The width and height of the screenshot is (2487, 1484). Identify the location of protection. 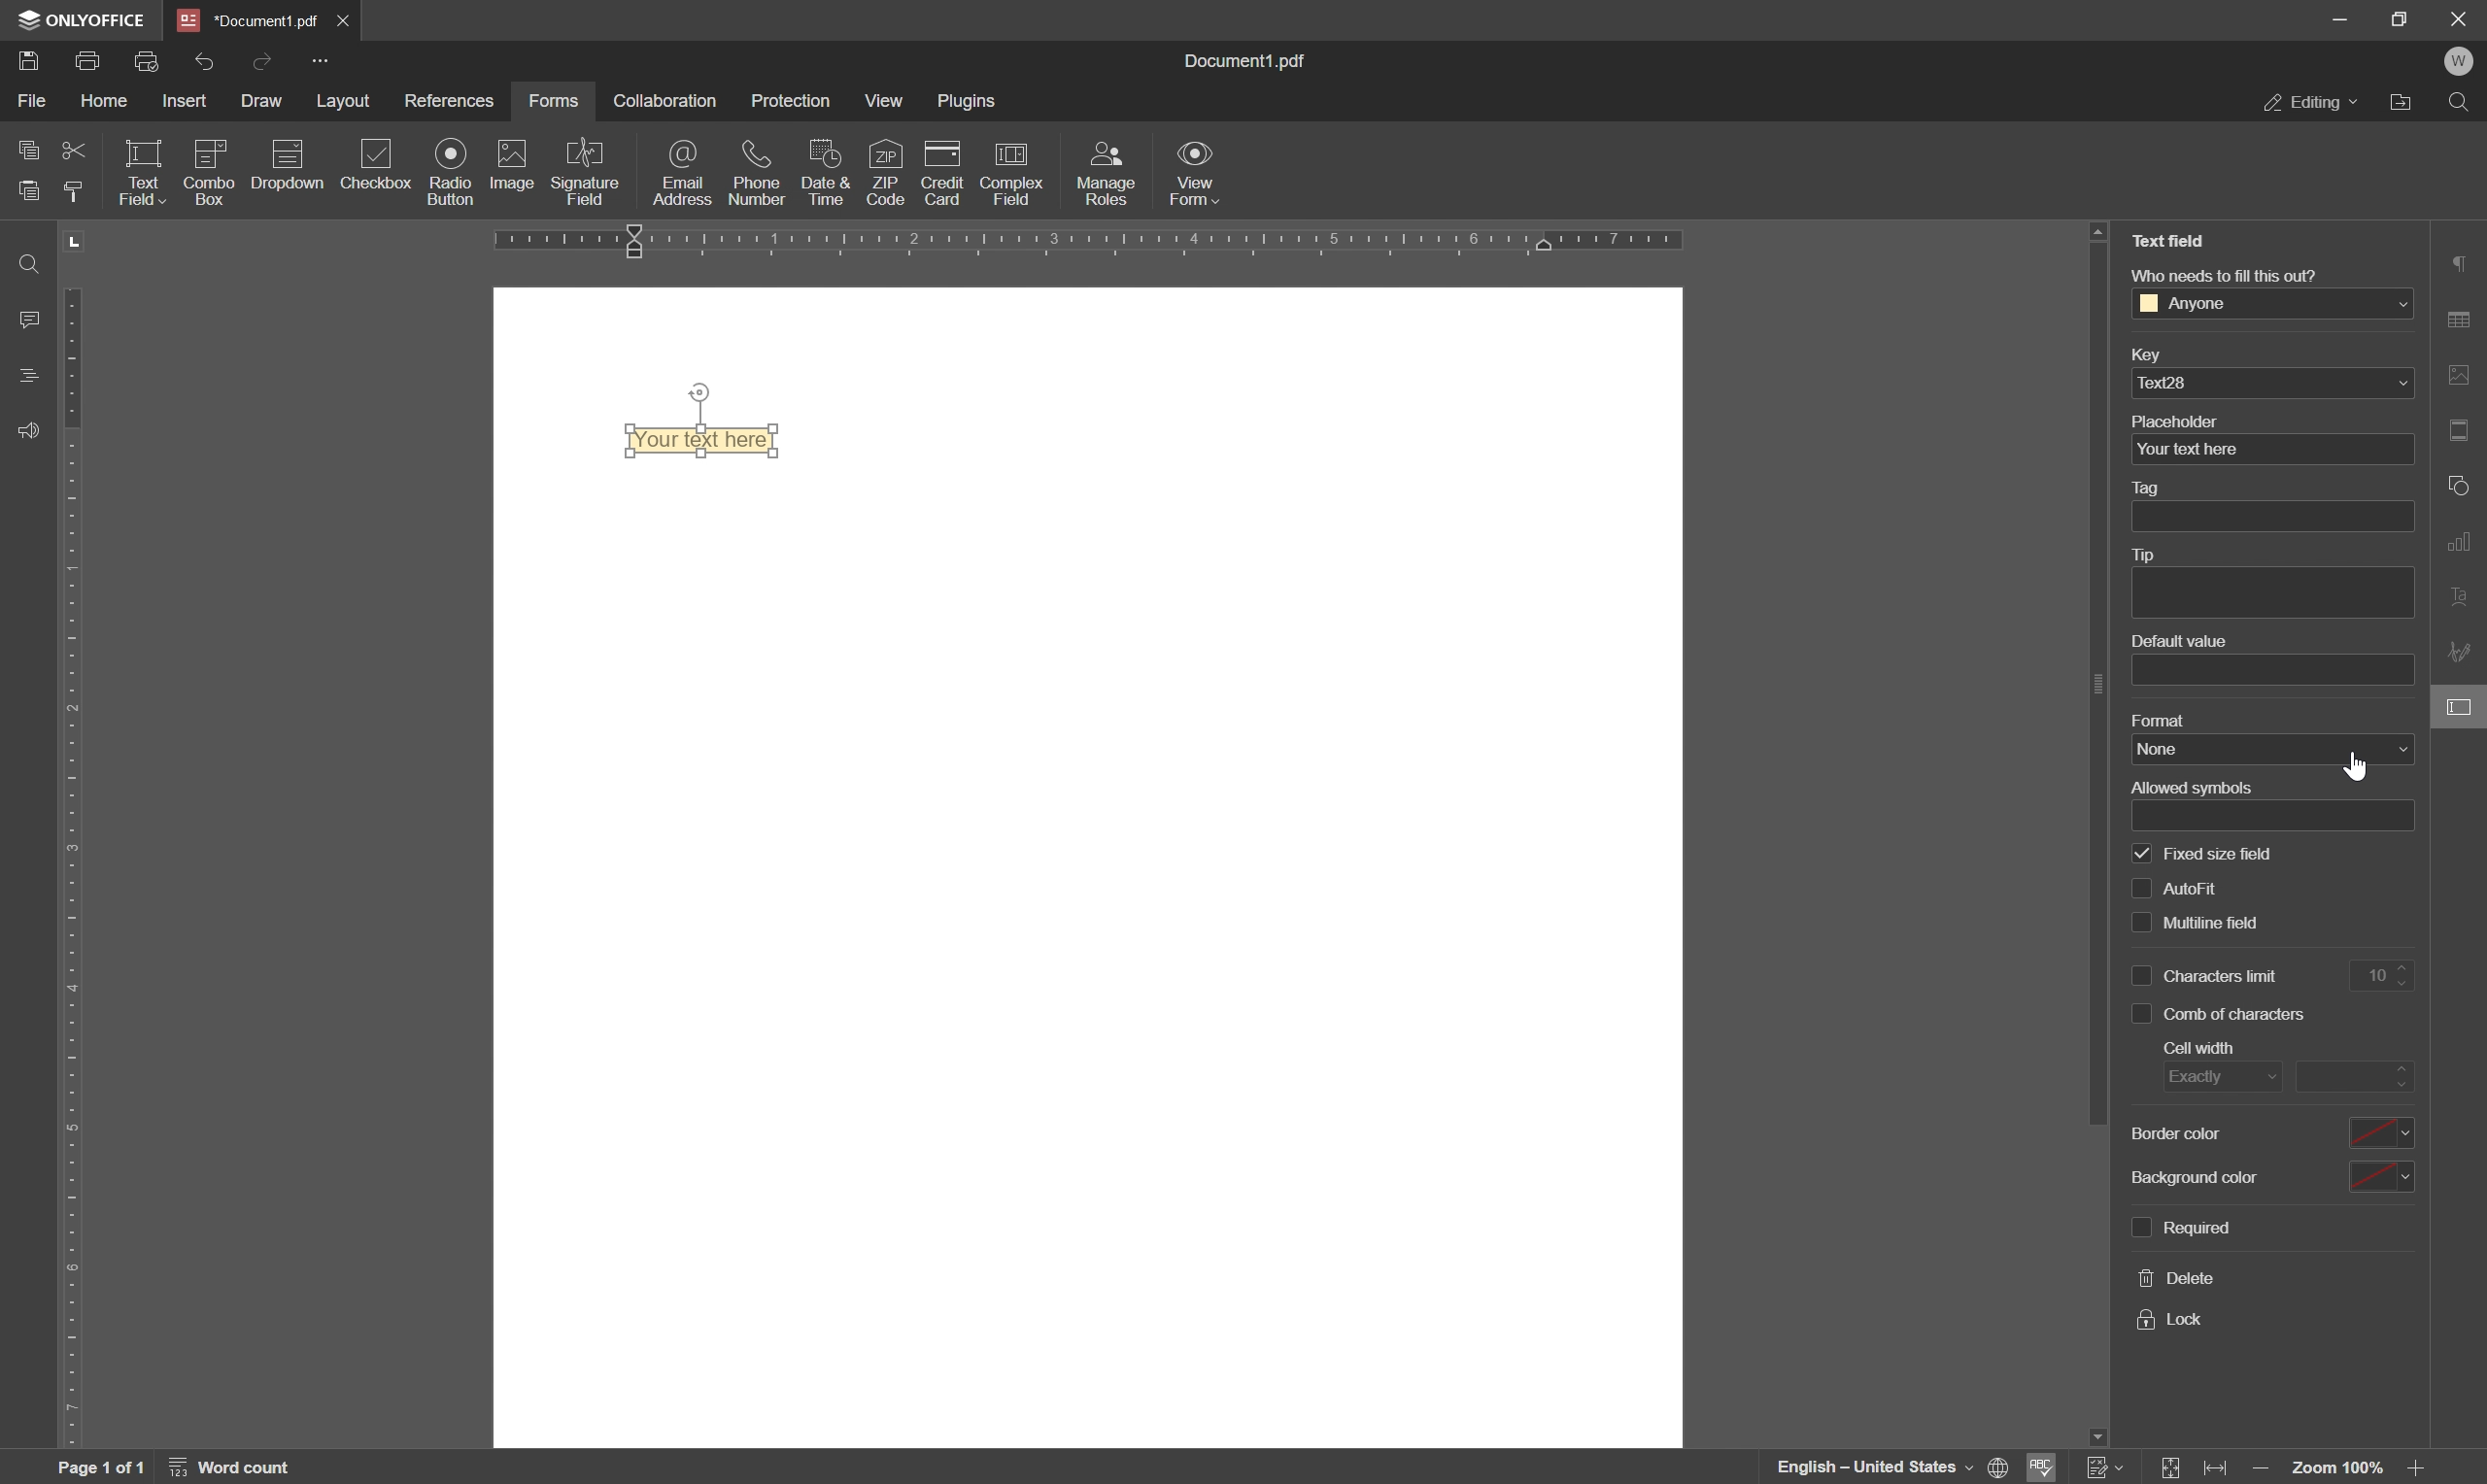
(795, 103).